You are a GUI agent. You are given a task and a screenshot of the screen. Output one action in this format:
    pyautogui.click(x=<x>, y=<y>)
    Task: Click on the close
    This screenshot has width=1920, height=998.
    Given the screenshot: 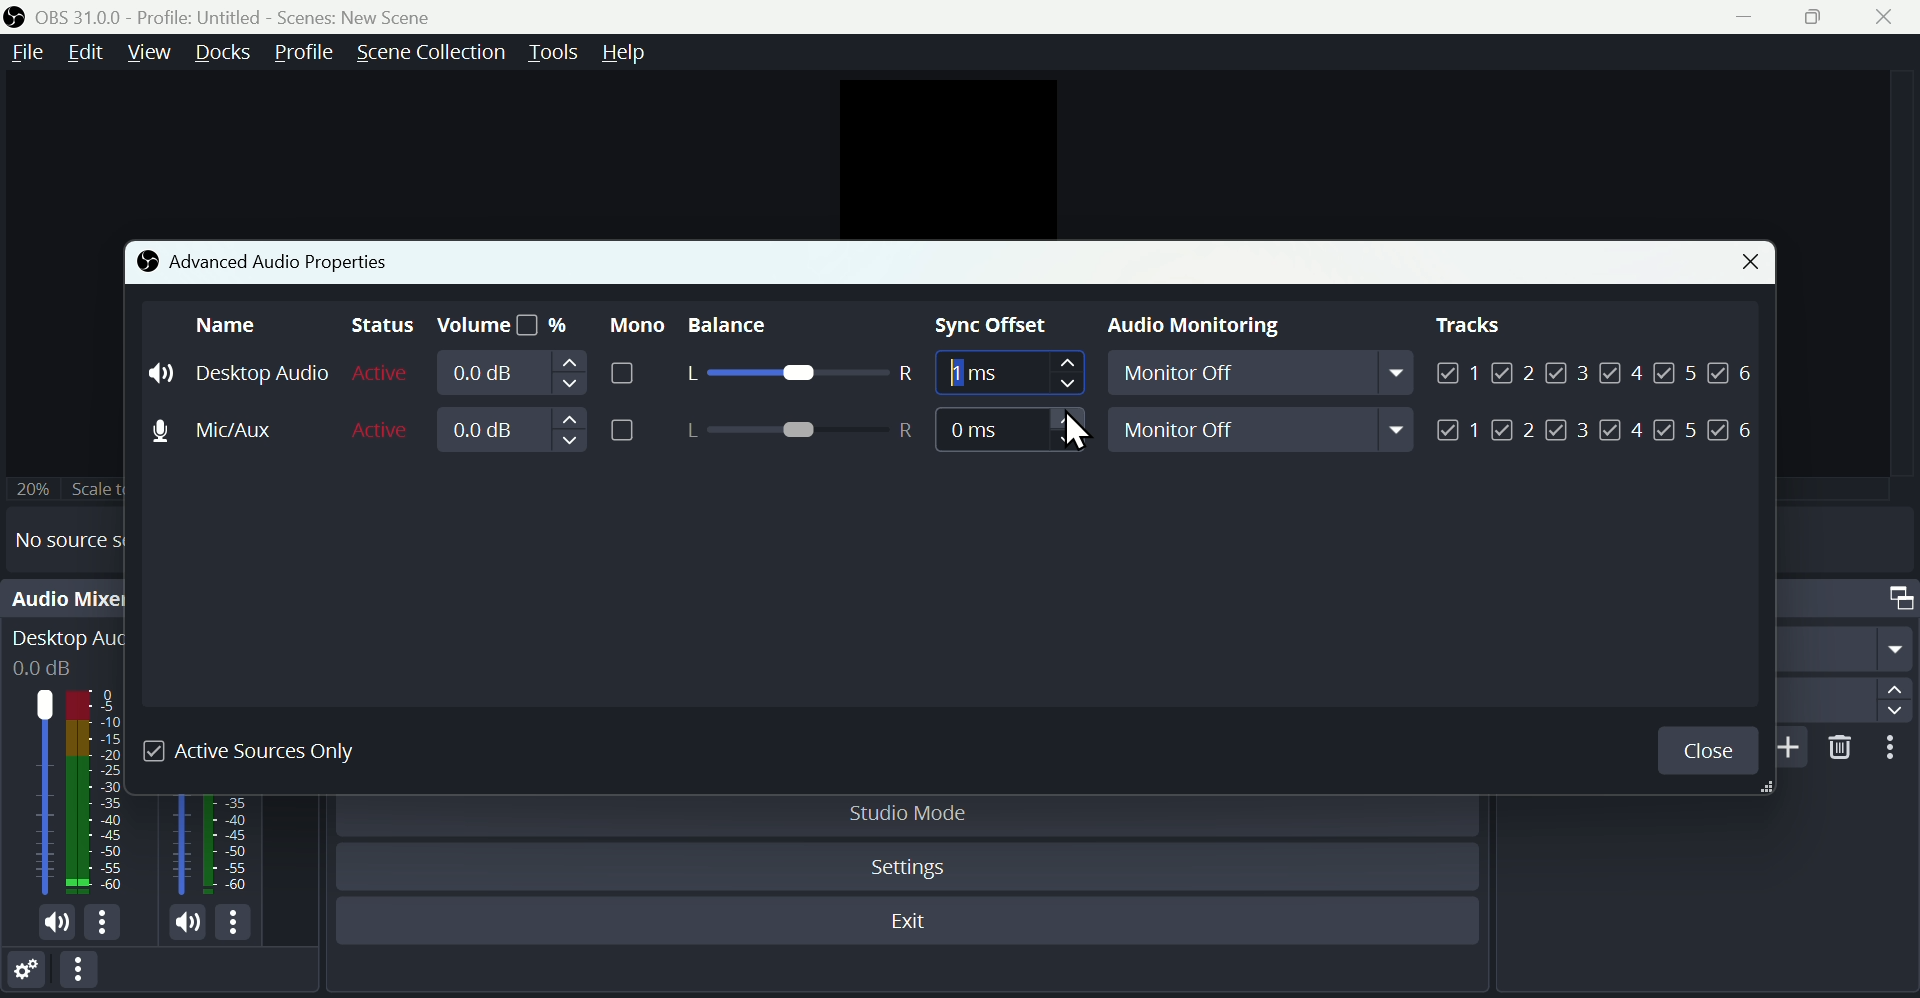 What is the action you would take?
    pyautogui.click(x=1890, y=17)
    